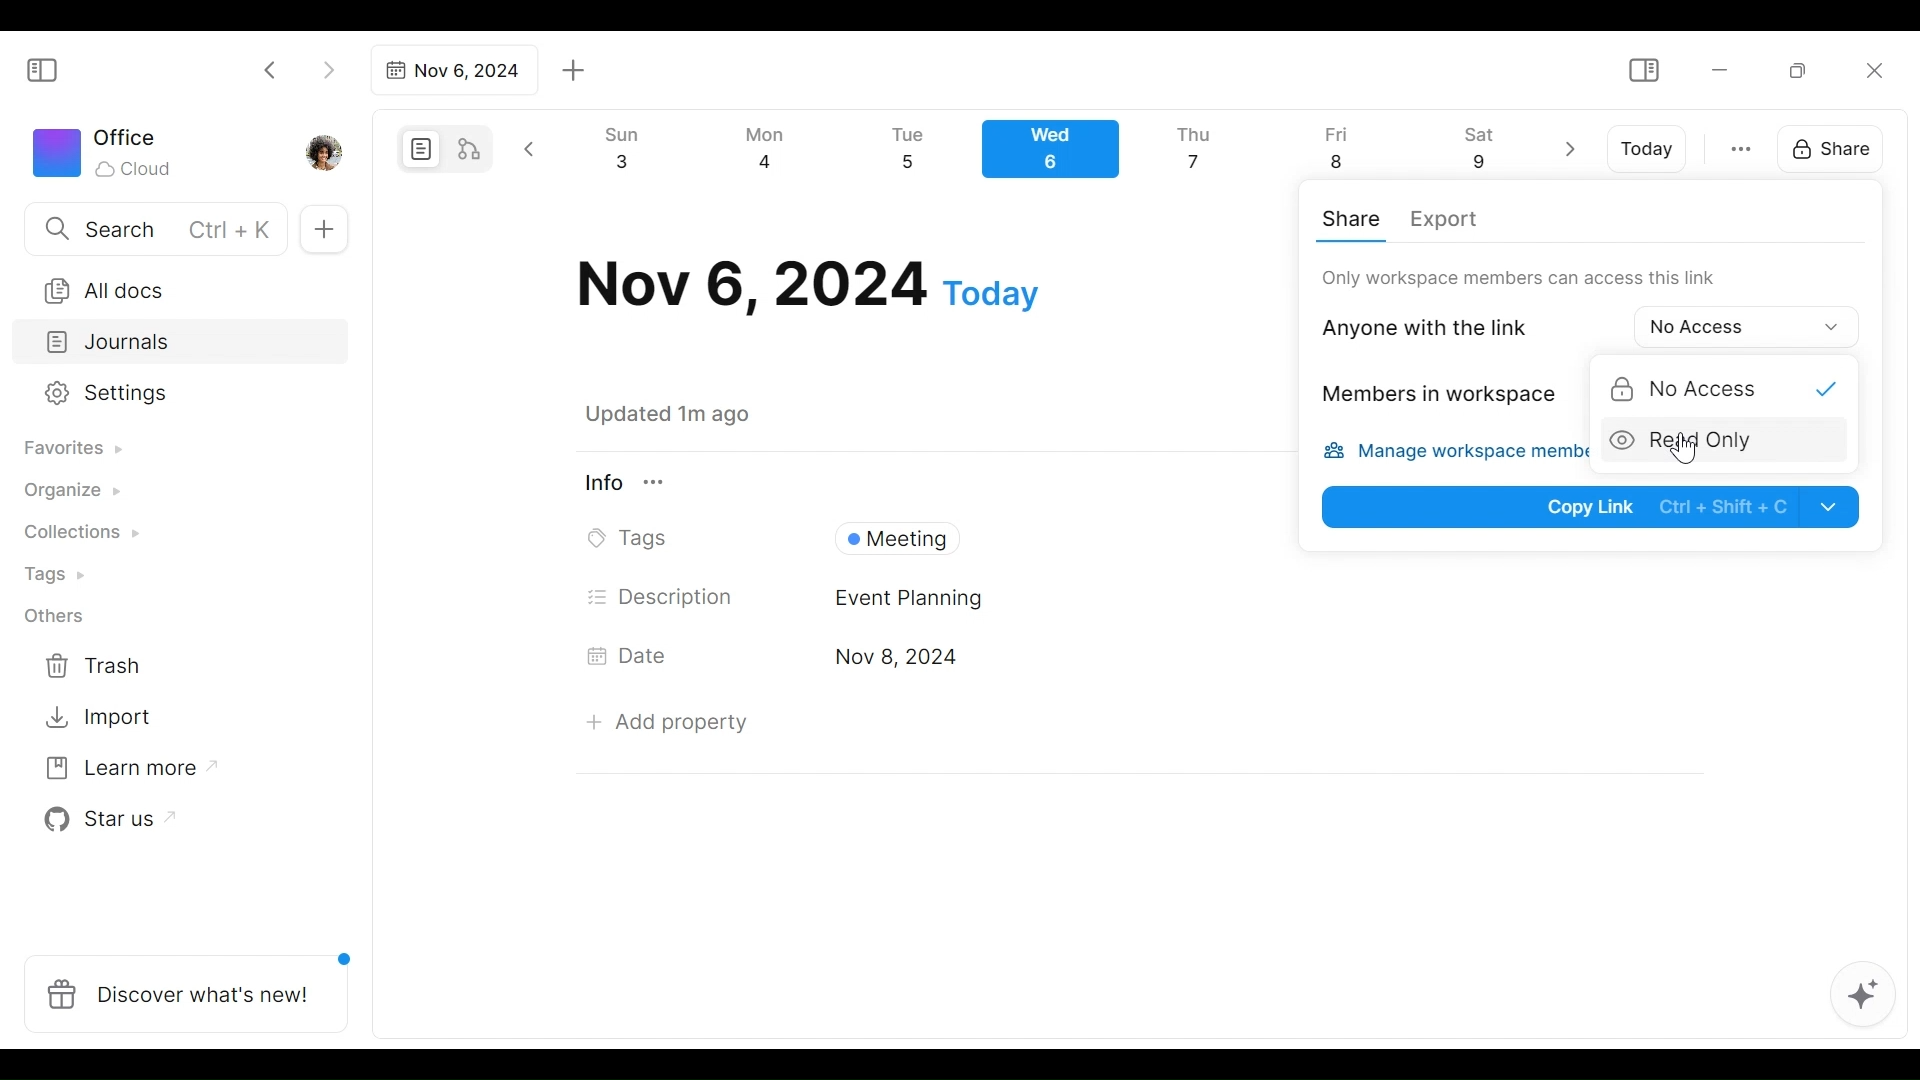 Image resolution: width=1920 pixels, height=1080 pixels. What do you see at coordinates (106, 150) in the screenshot?
I see `Workspace icon` at bounding box center [106, 150].